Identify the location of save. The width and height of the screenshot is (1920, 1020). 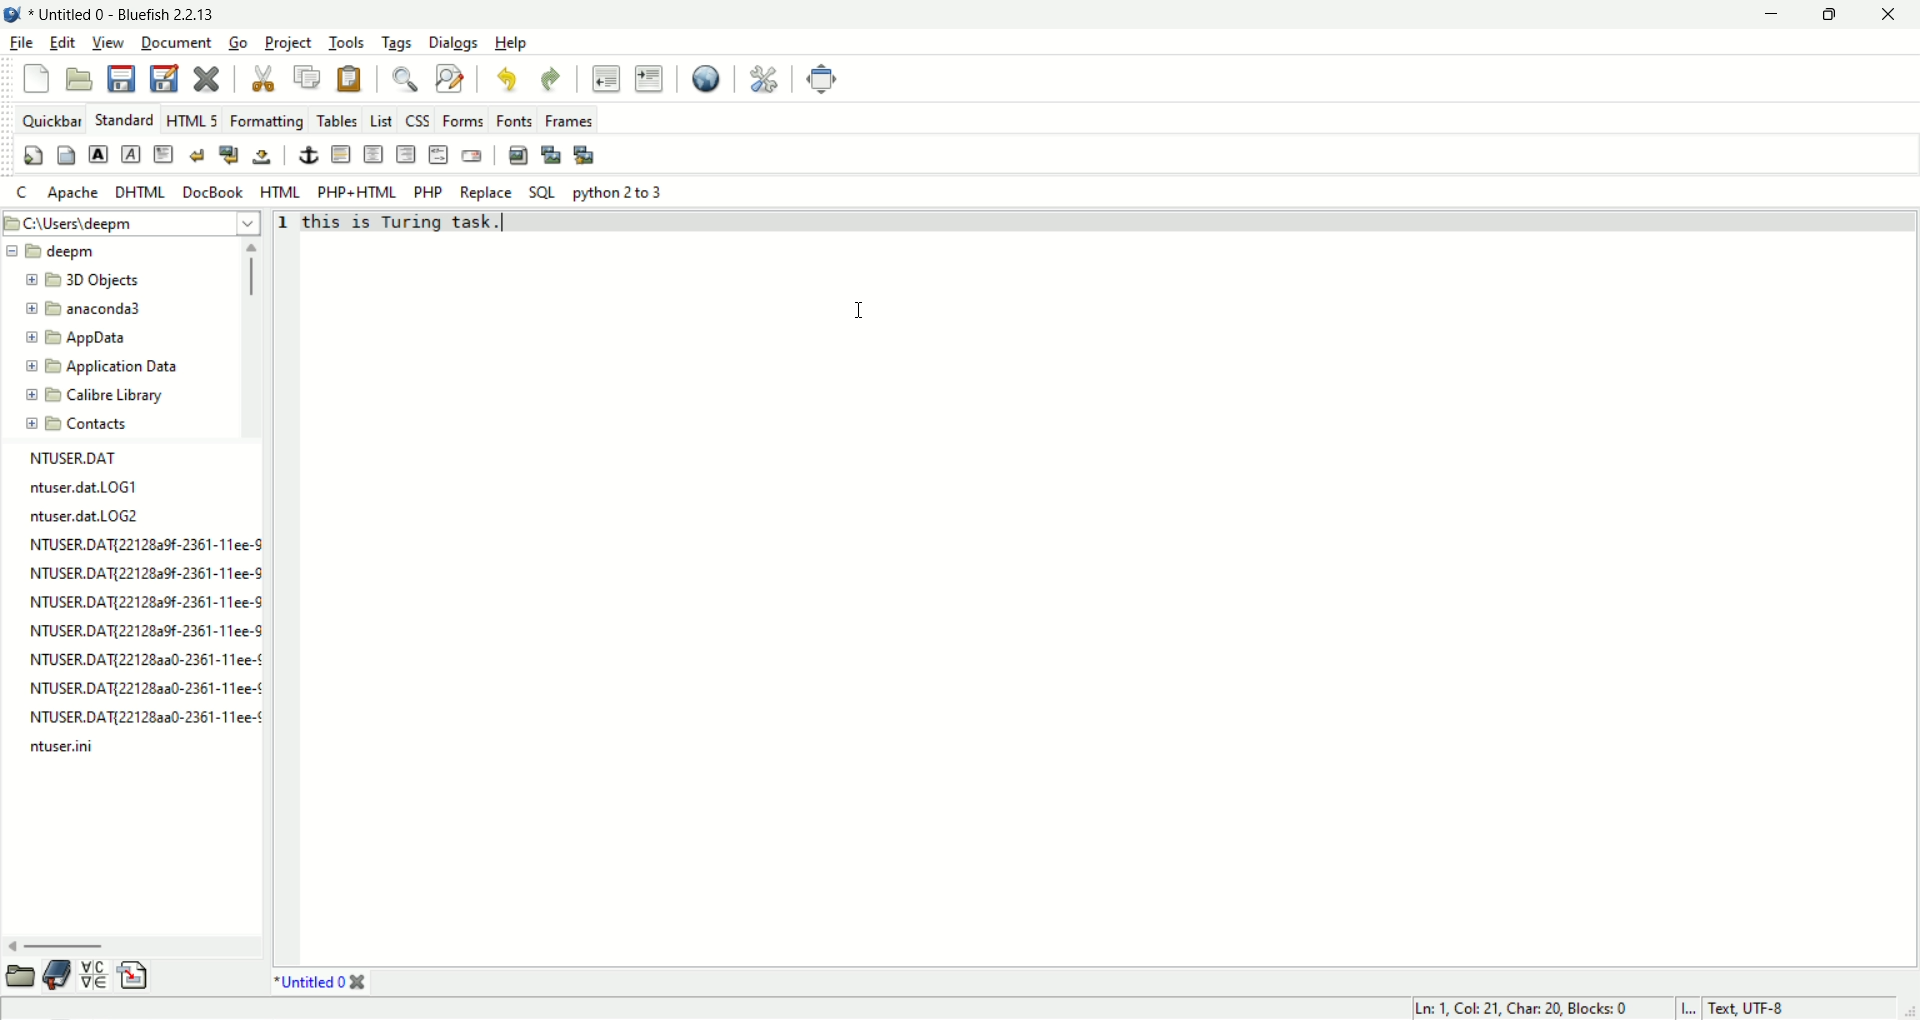
(119, 78).